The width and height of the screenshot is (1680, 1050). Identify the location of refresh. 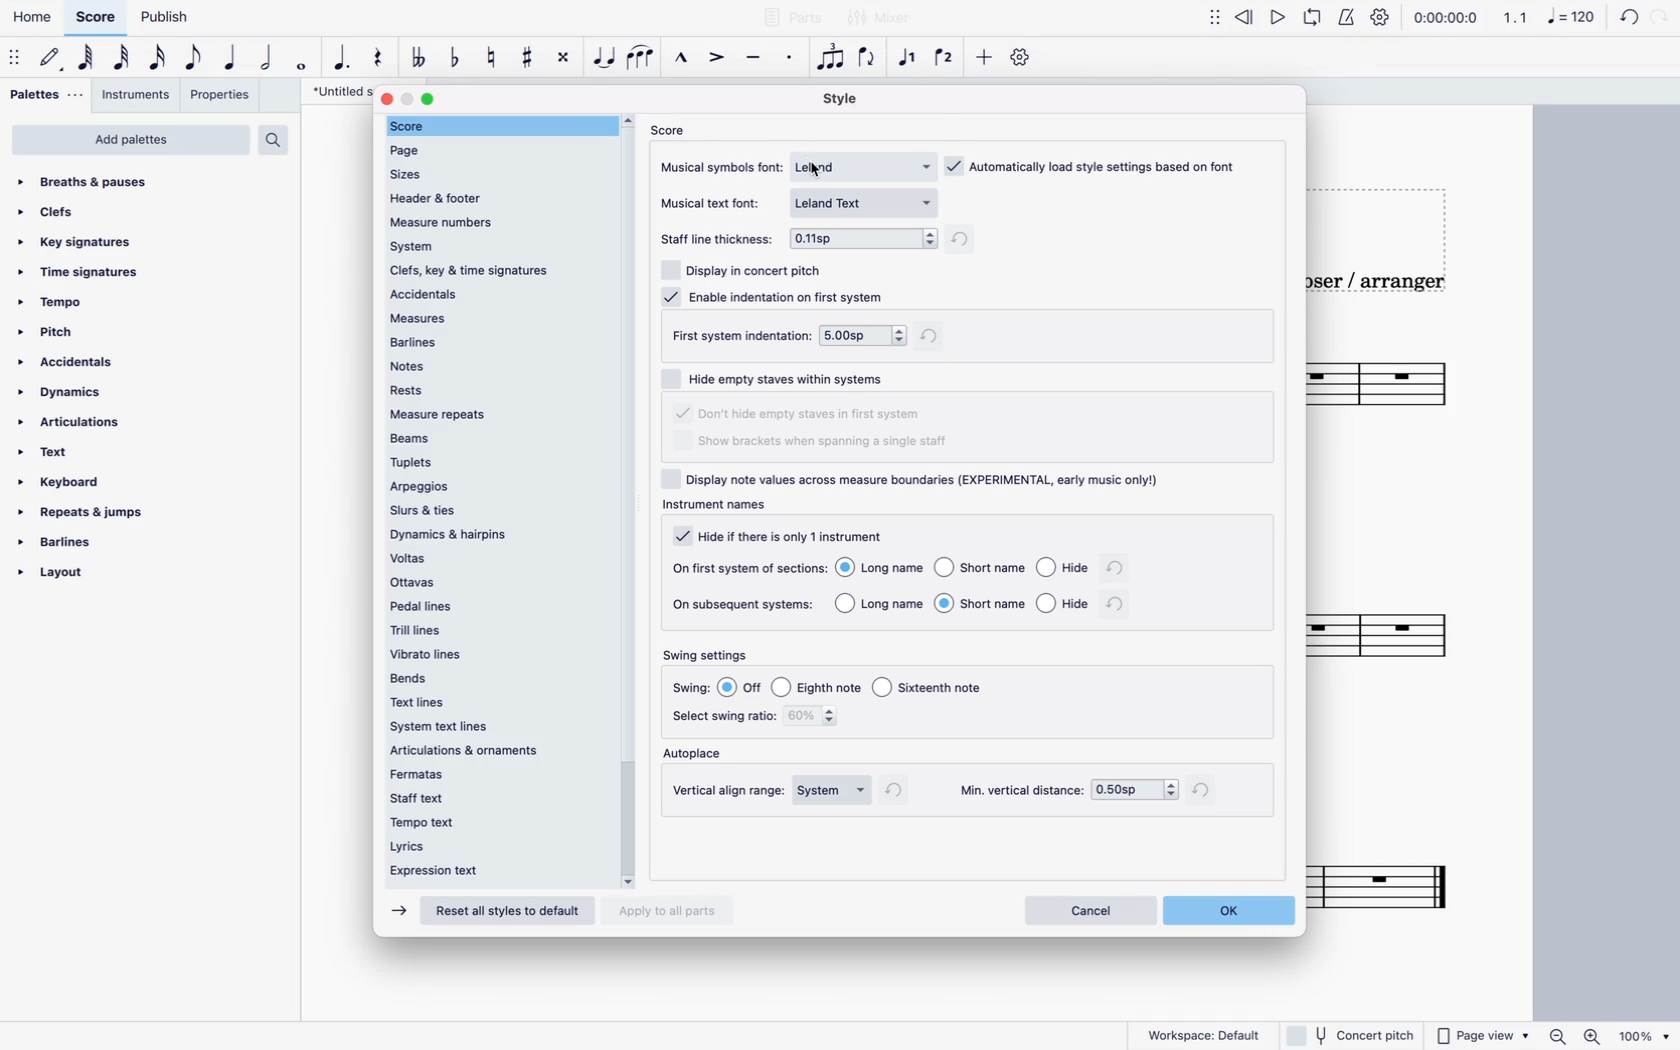
(1117, 605).